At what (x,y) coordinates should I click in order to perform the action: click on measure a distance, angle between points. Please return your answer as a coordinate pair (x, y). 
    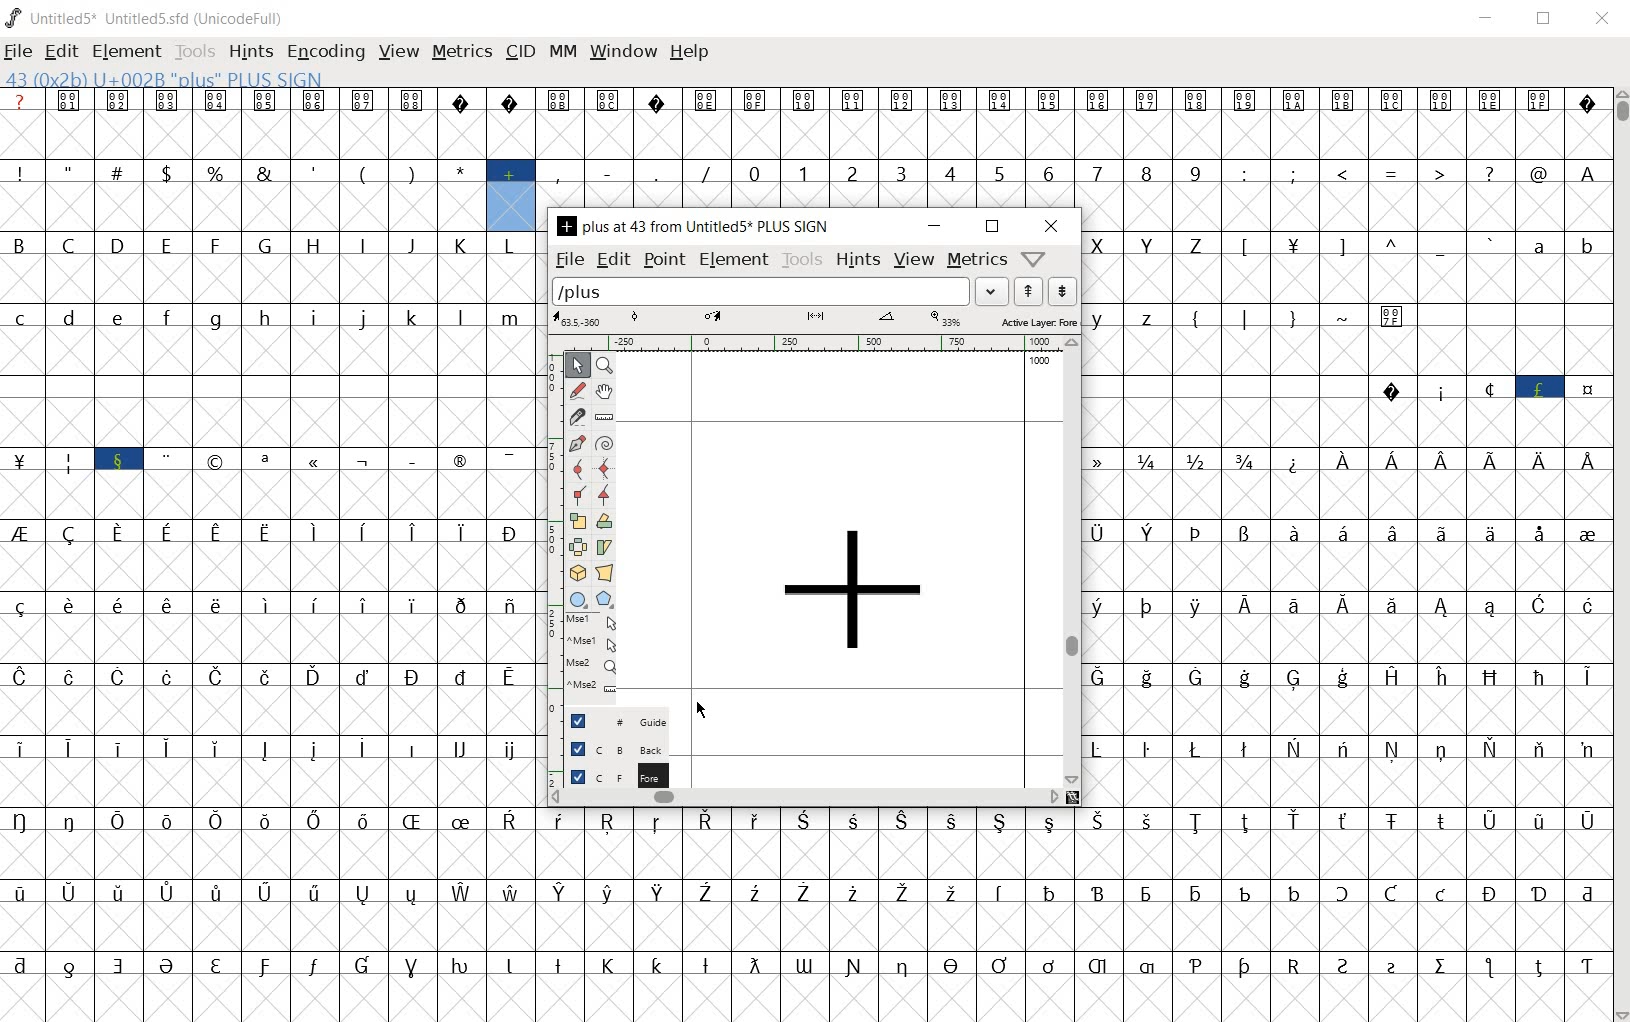
    Looking at the image, I should click on (604, 417).